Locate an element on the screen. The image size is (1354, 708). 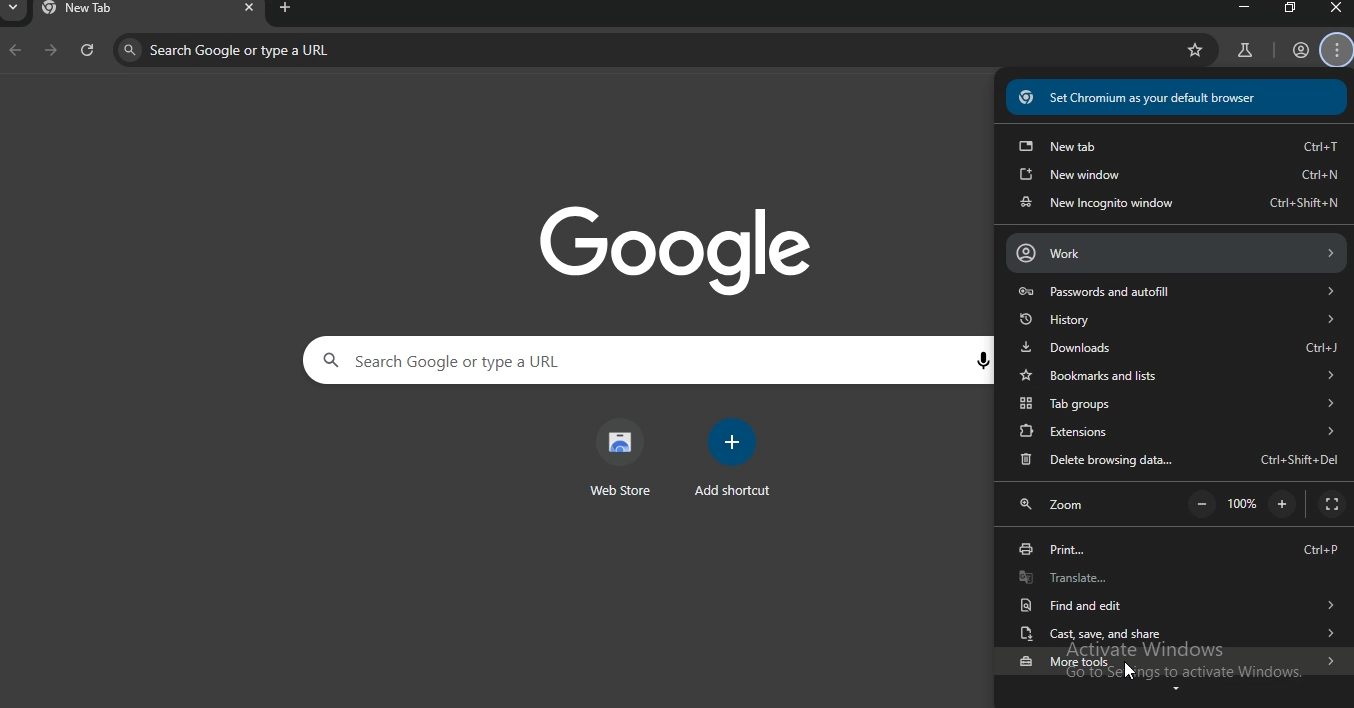
search tab is located at coordinates (15, 9).